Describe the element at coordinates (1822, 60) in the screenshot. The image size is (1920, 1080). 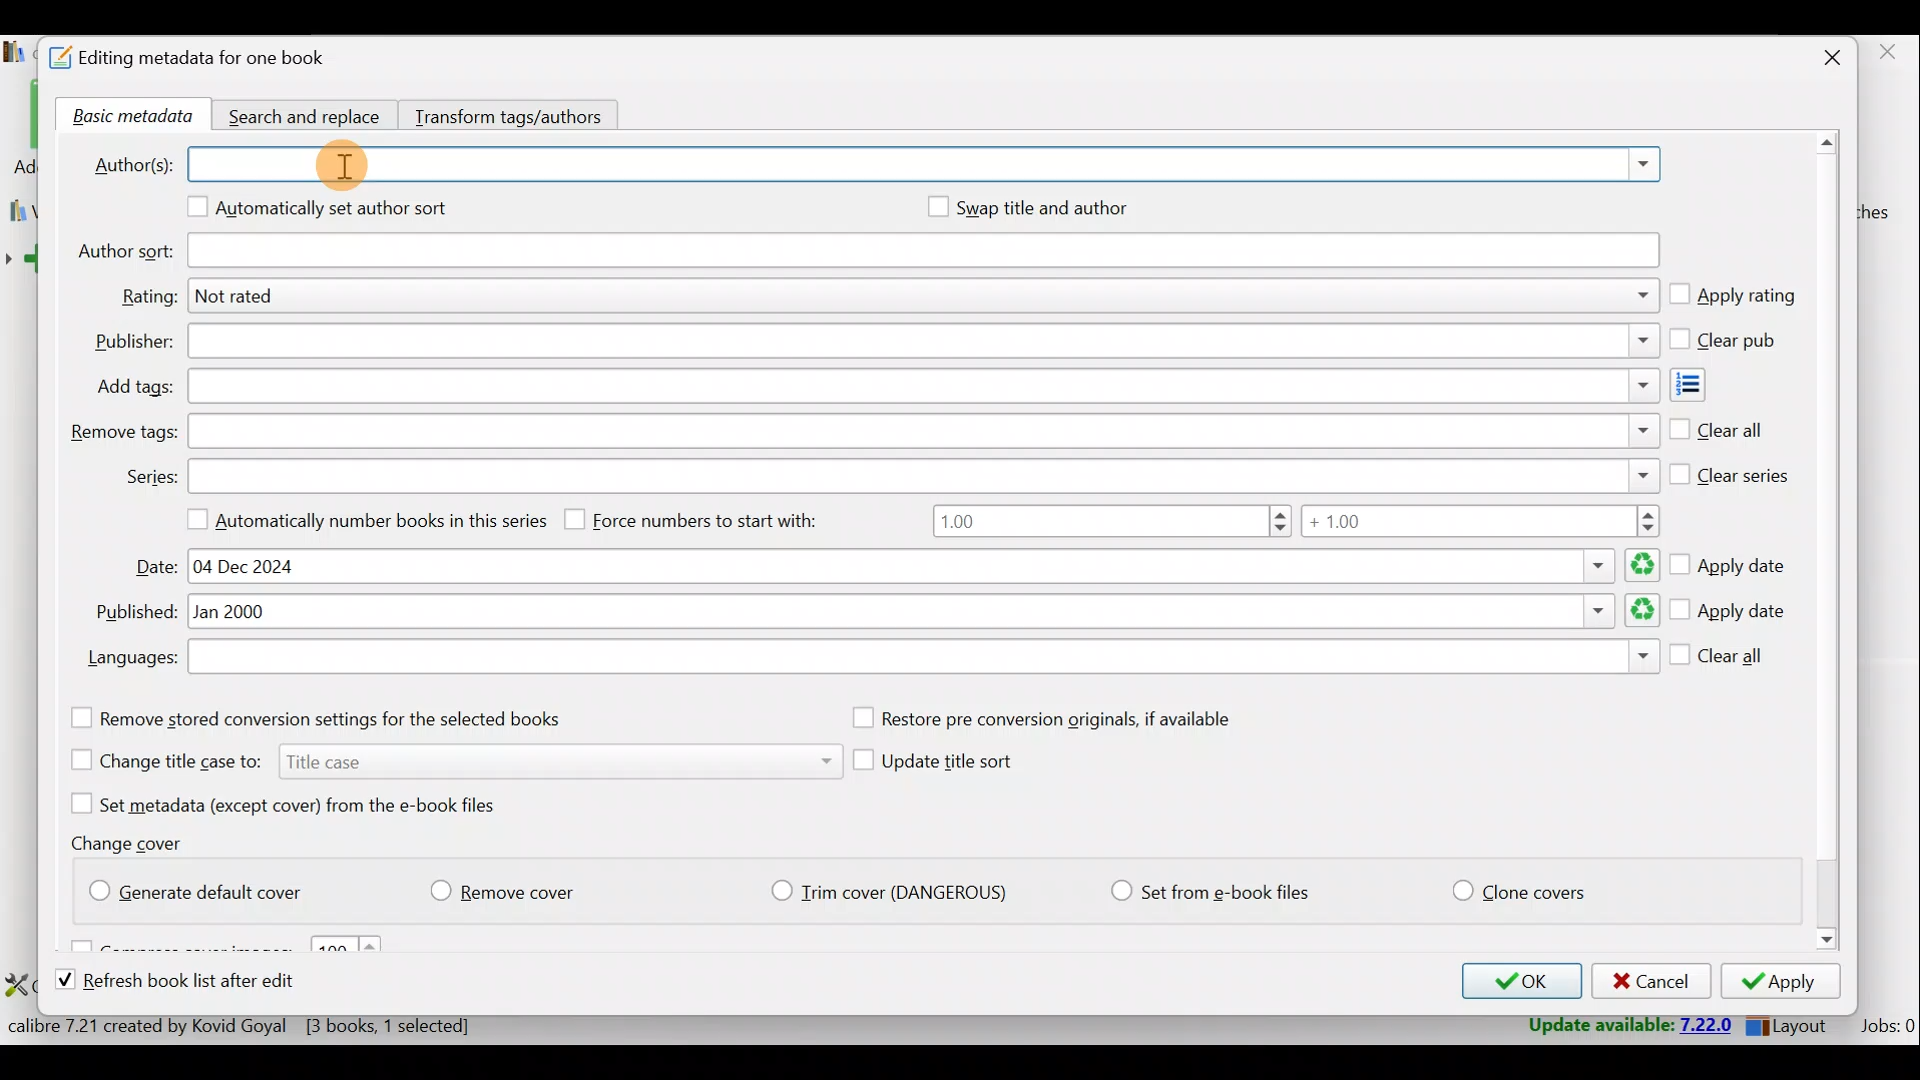
I see `Close` at that location.